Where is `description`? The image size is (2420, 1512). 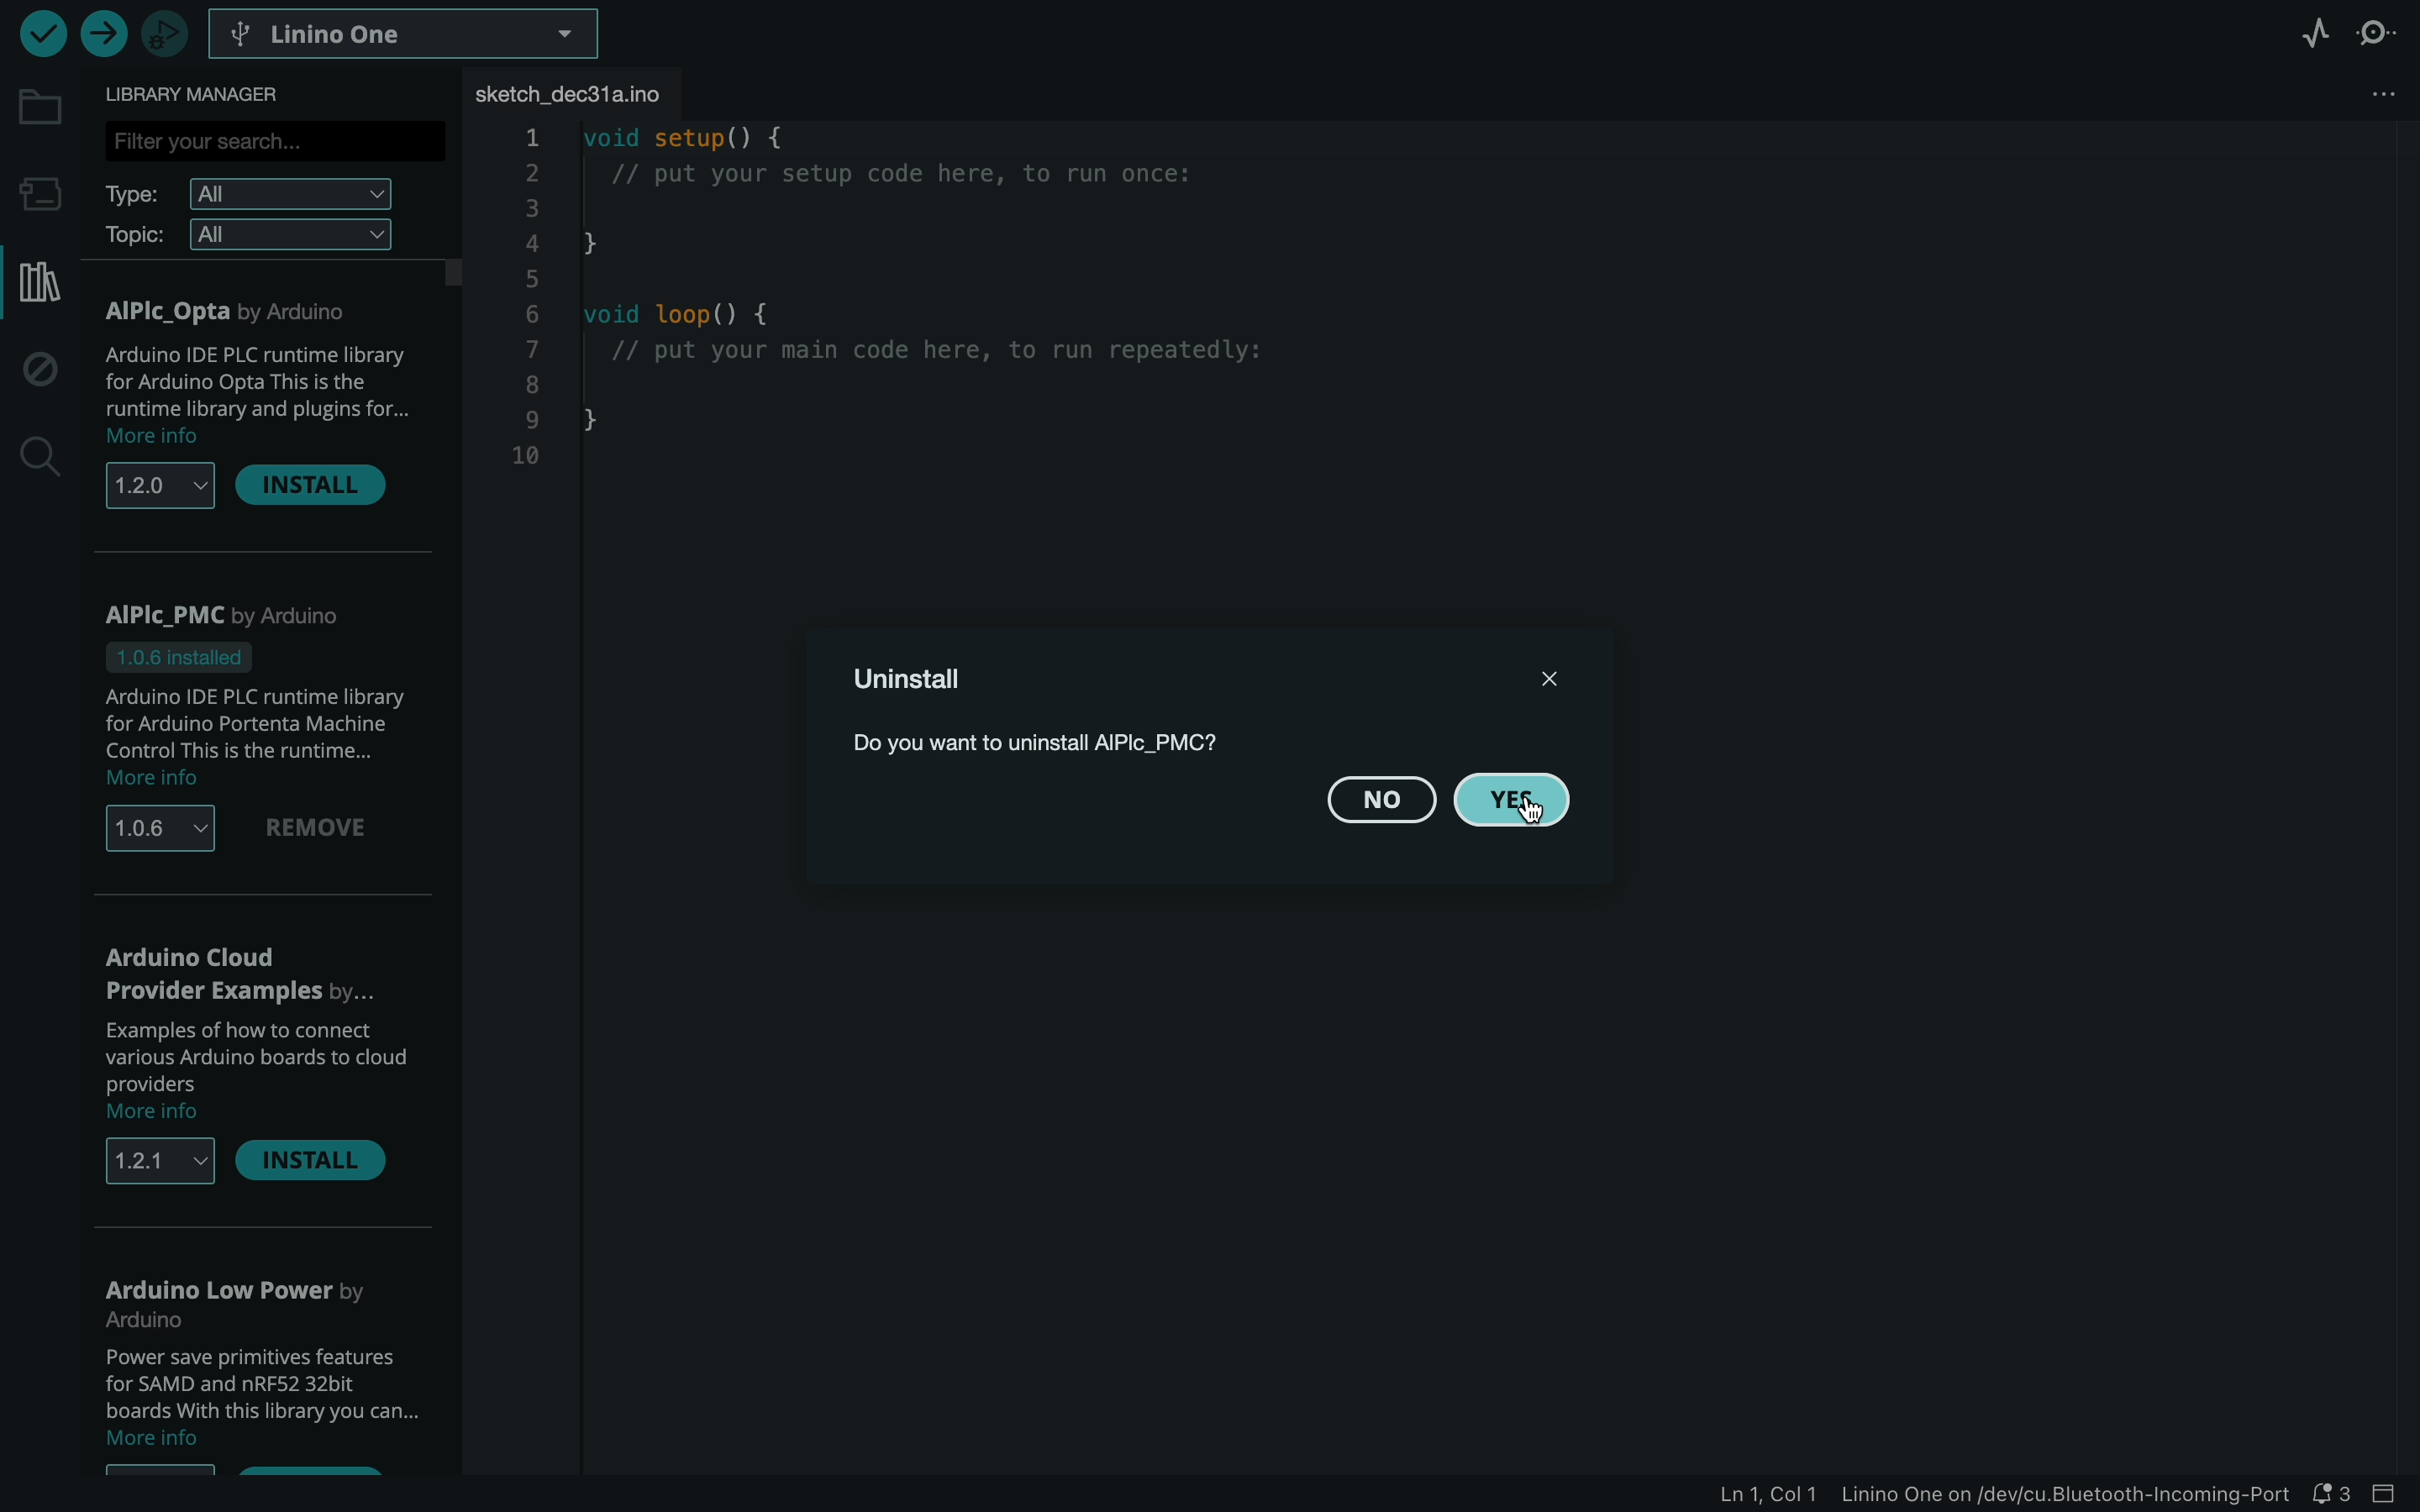
description is located at coordinates (261, 394).